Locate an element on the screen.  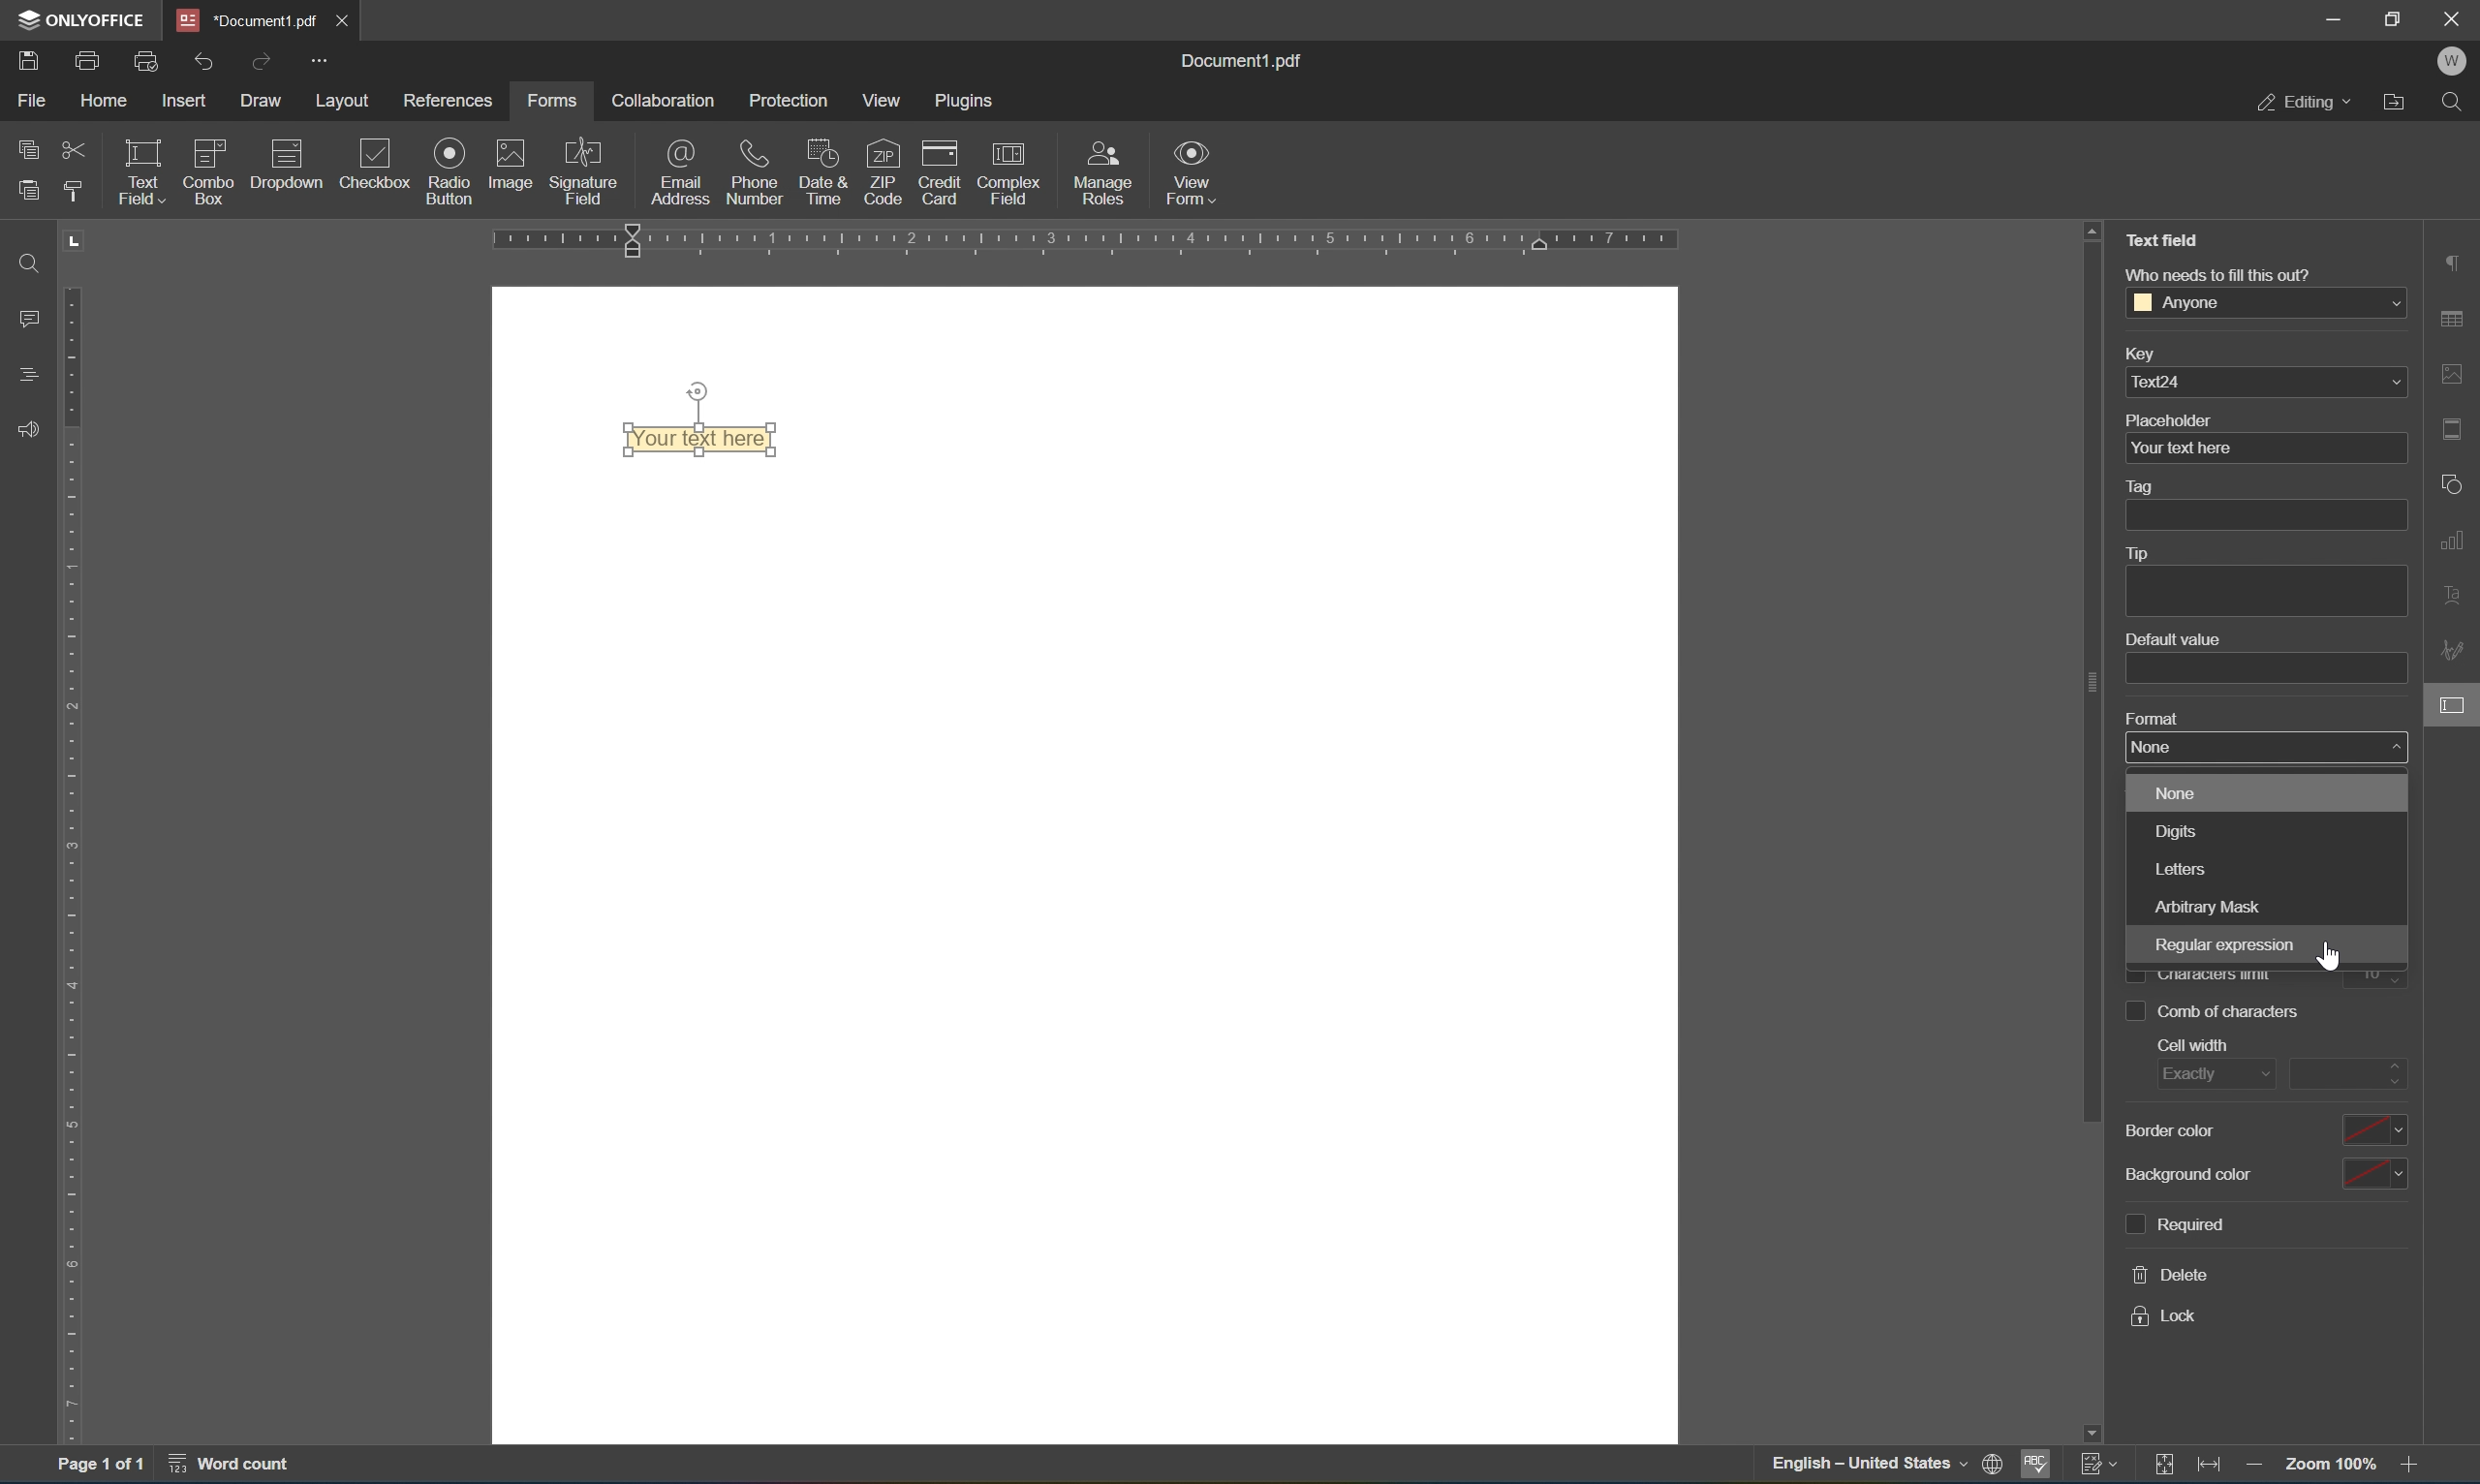
customize quick access toolbar is located at coordinates (316, 59).